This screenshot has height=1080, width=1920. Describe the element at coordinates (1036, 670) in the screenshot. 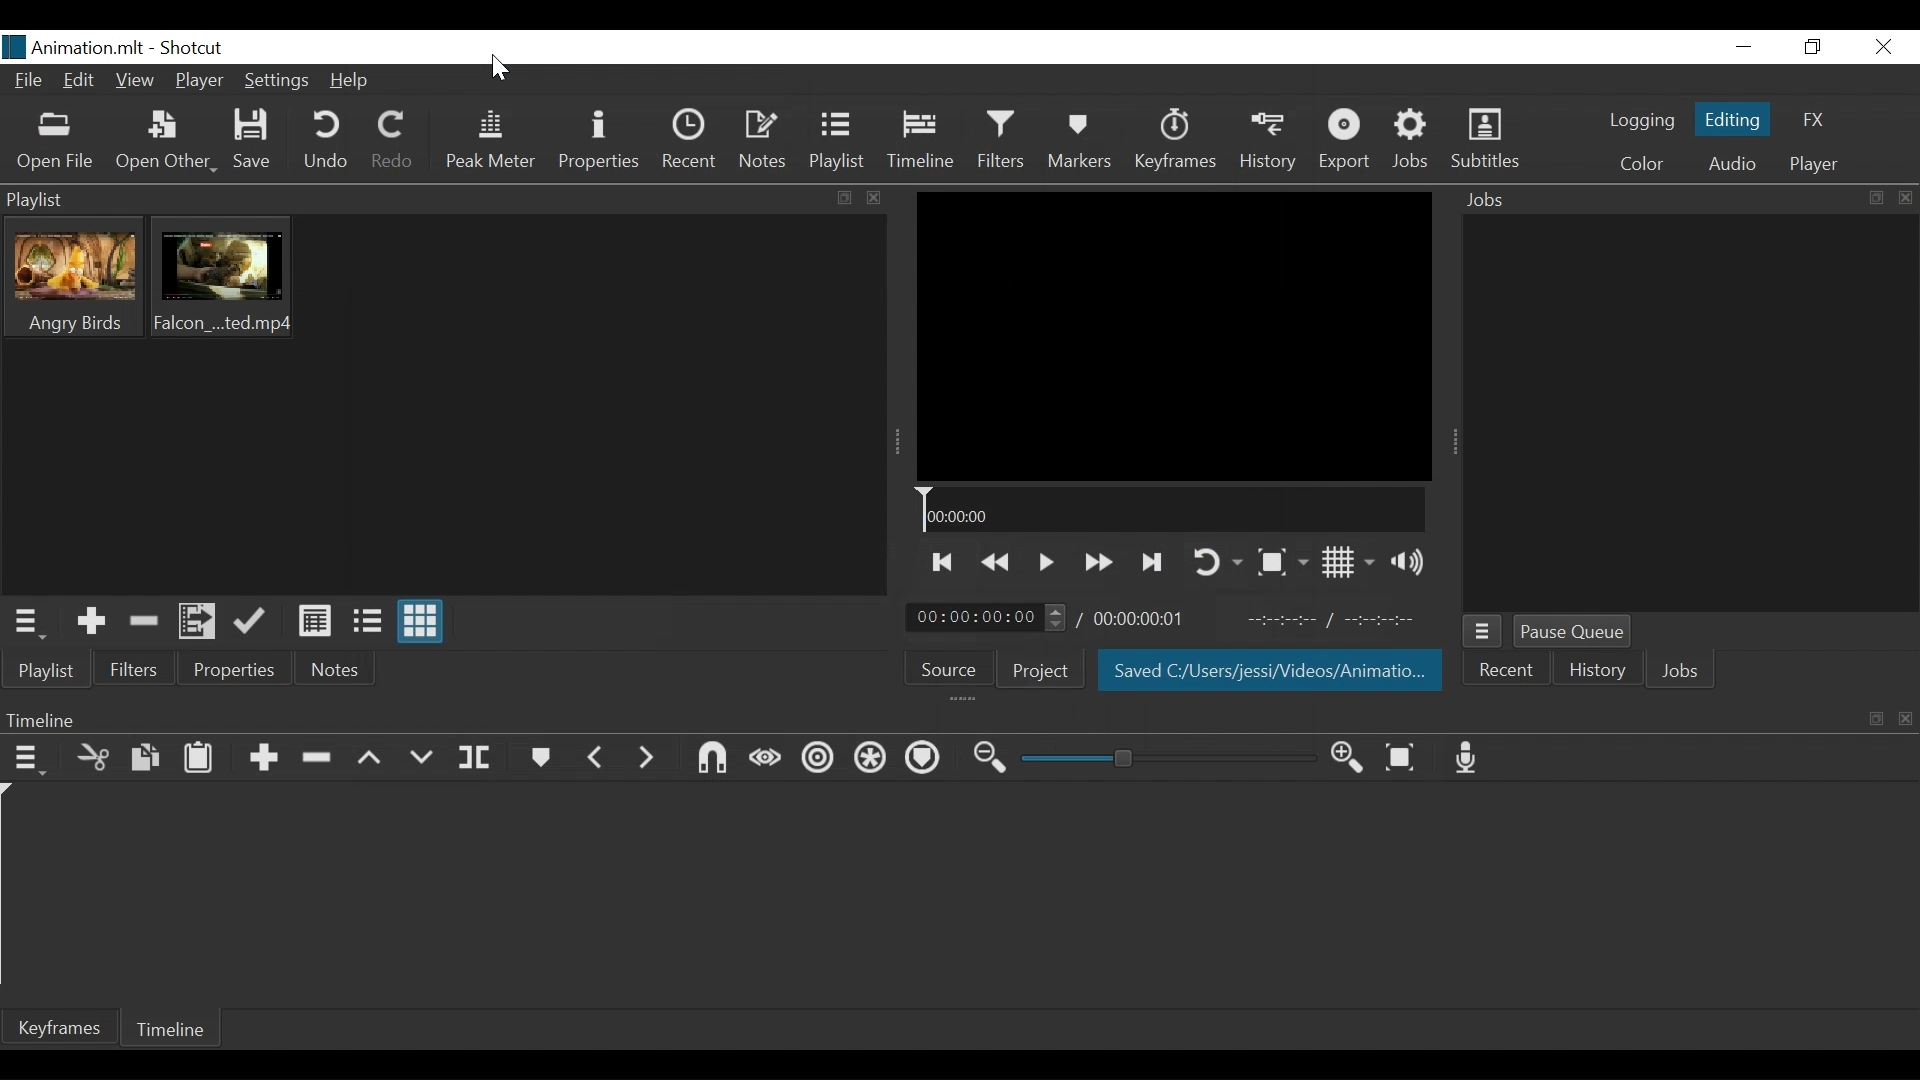

I see `Project` at that location.